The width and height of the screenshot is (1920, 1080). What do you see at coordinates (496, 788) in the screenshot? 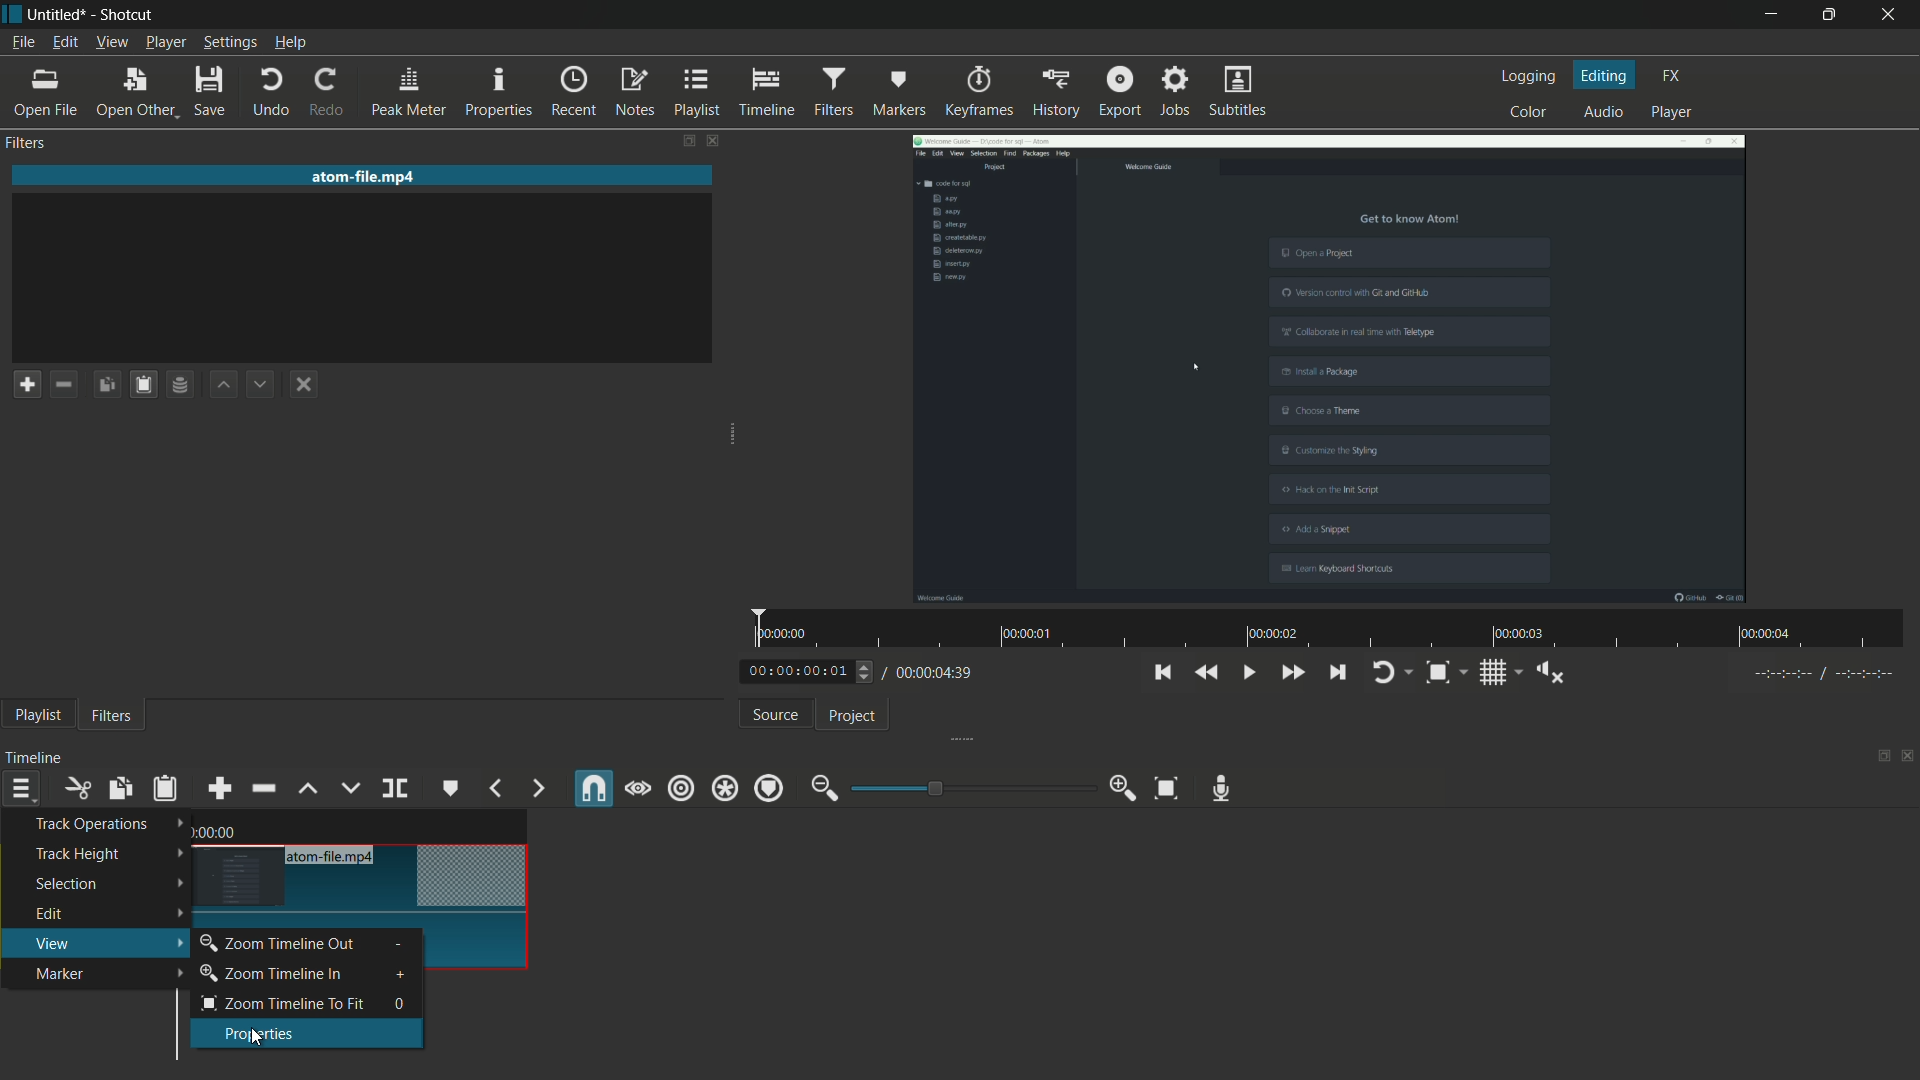
I see `previous marker` at bounding box center [496, 788].